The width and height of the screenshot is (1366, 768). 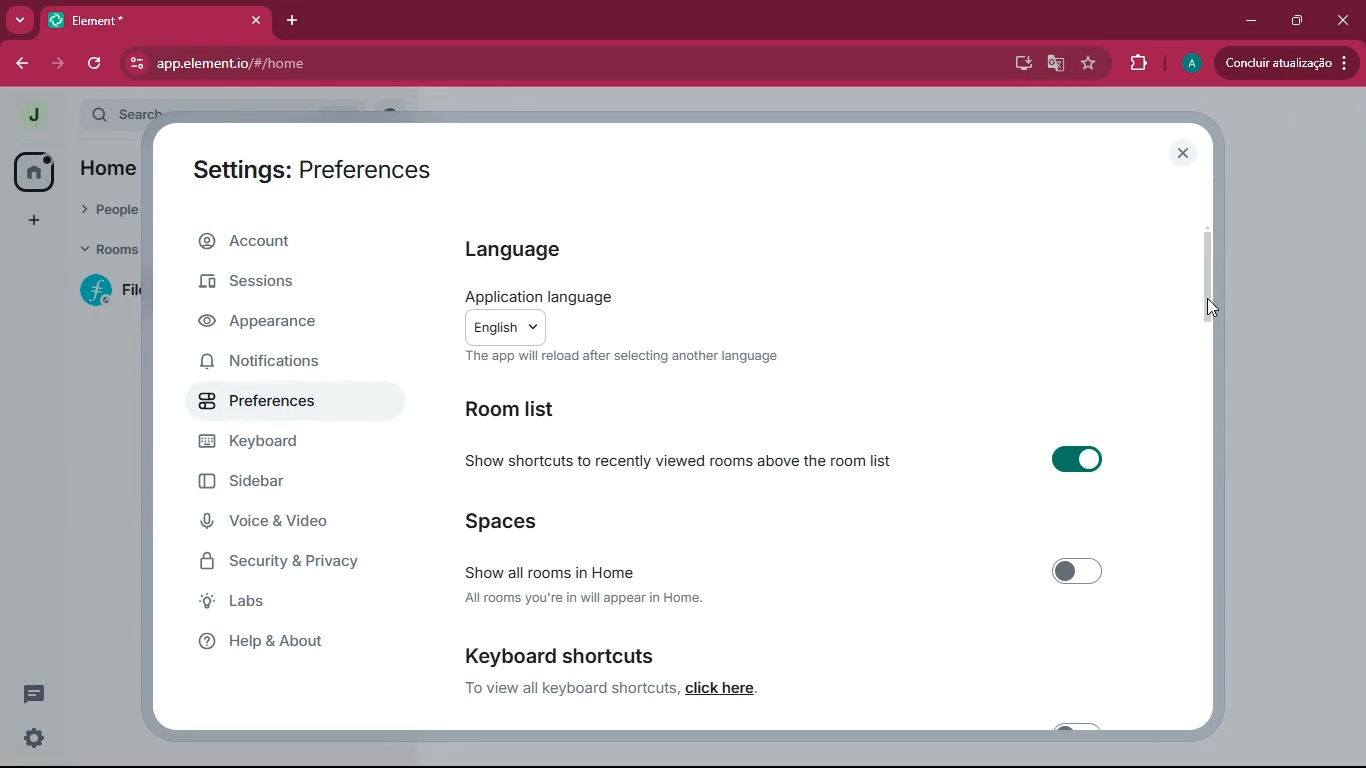 I want to click on more, so click(x=19, y=18).